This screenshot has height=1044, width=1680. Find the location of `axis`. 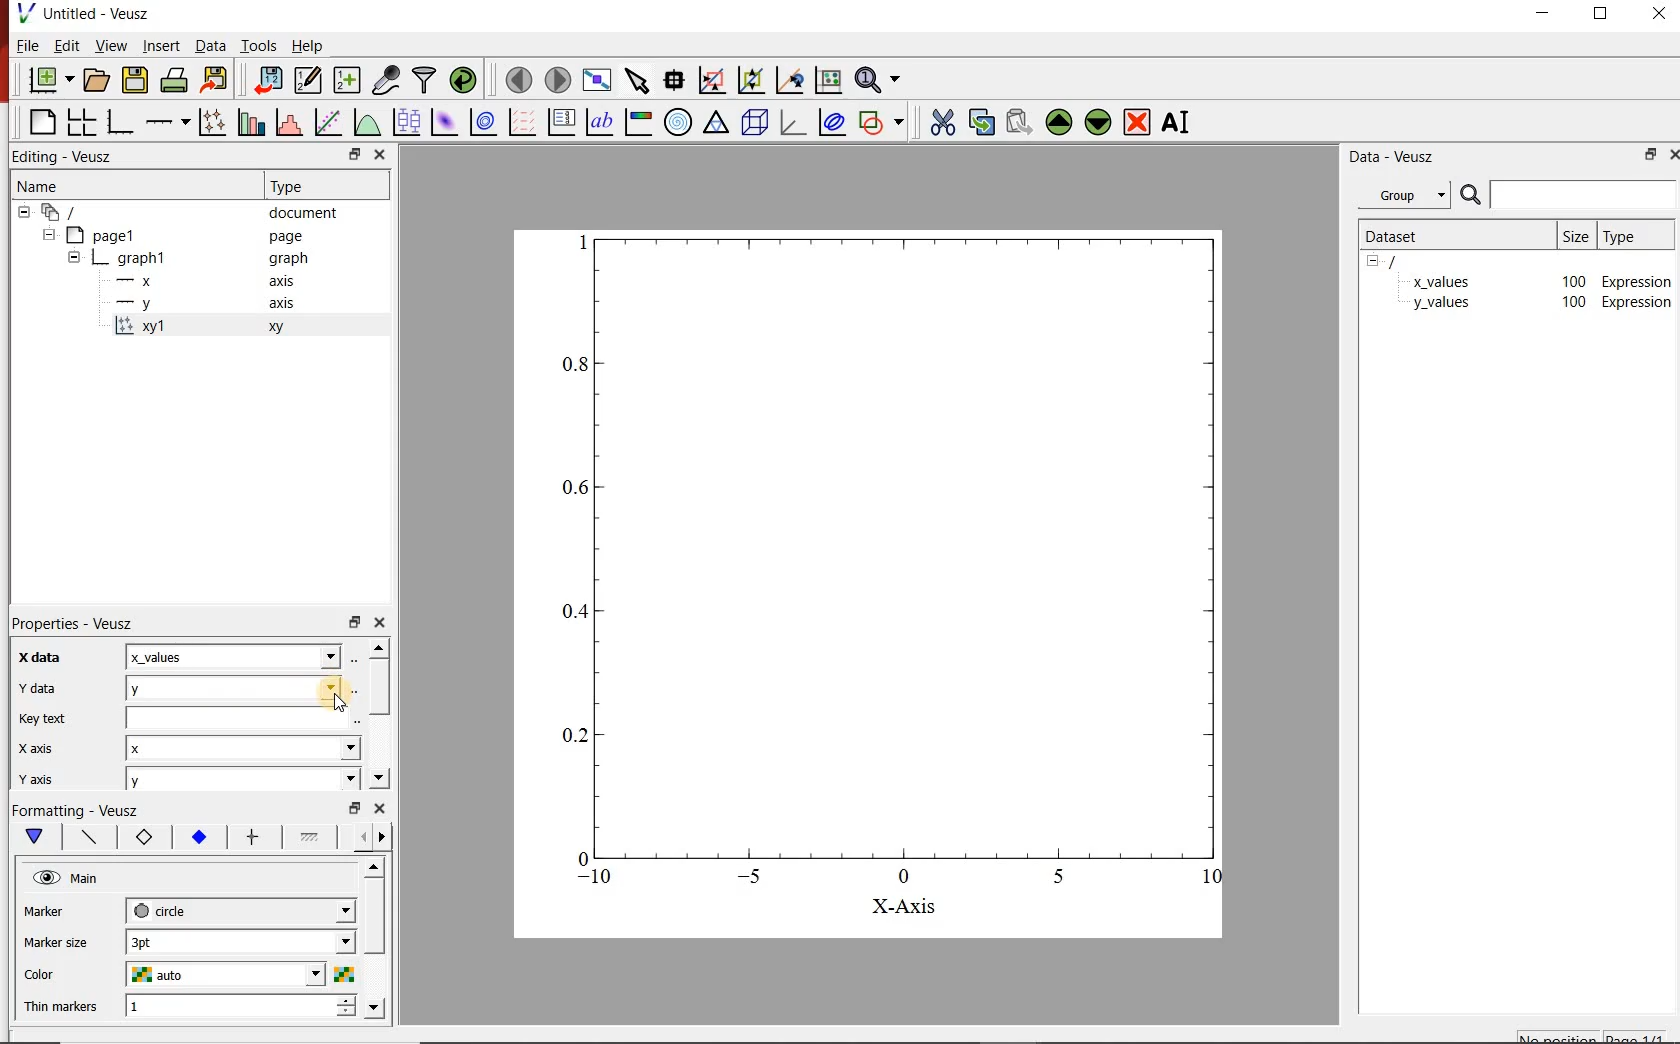

axis is located at coordinates (281, 304).